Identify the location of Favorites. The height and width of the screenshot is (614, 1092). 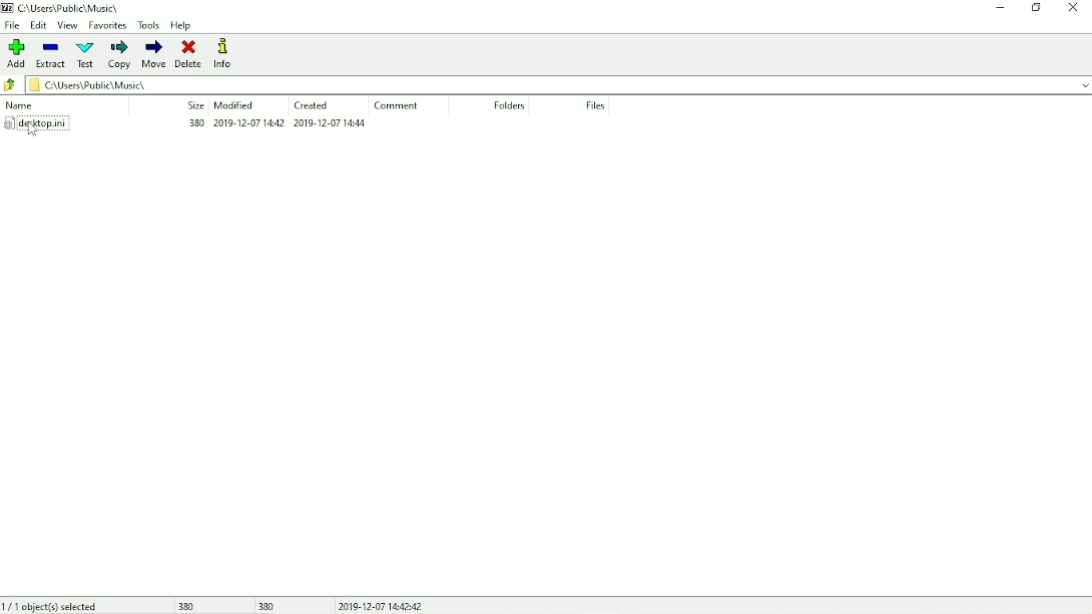
(108, 25).